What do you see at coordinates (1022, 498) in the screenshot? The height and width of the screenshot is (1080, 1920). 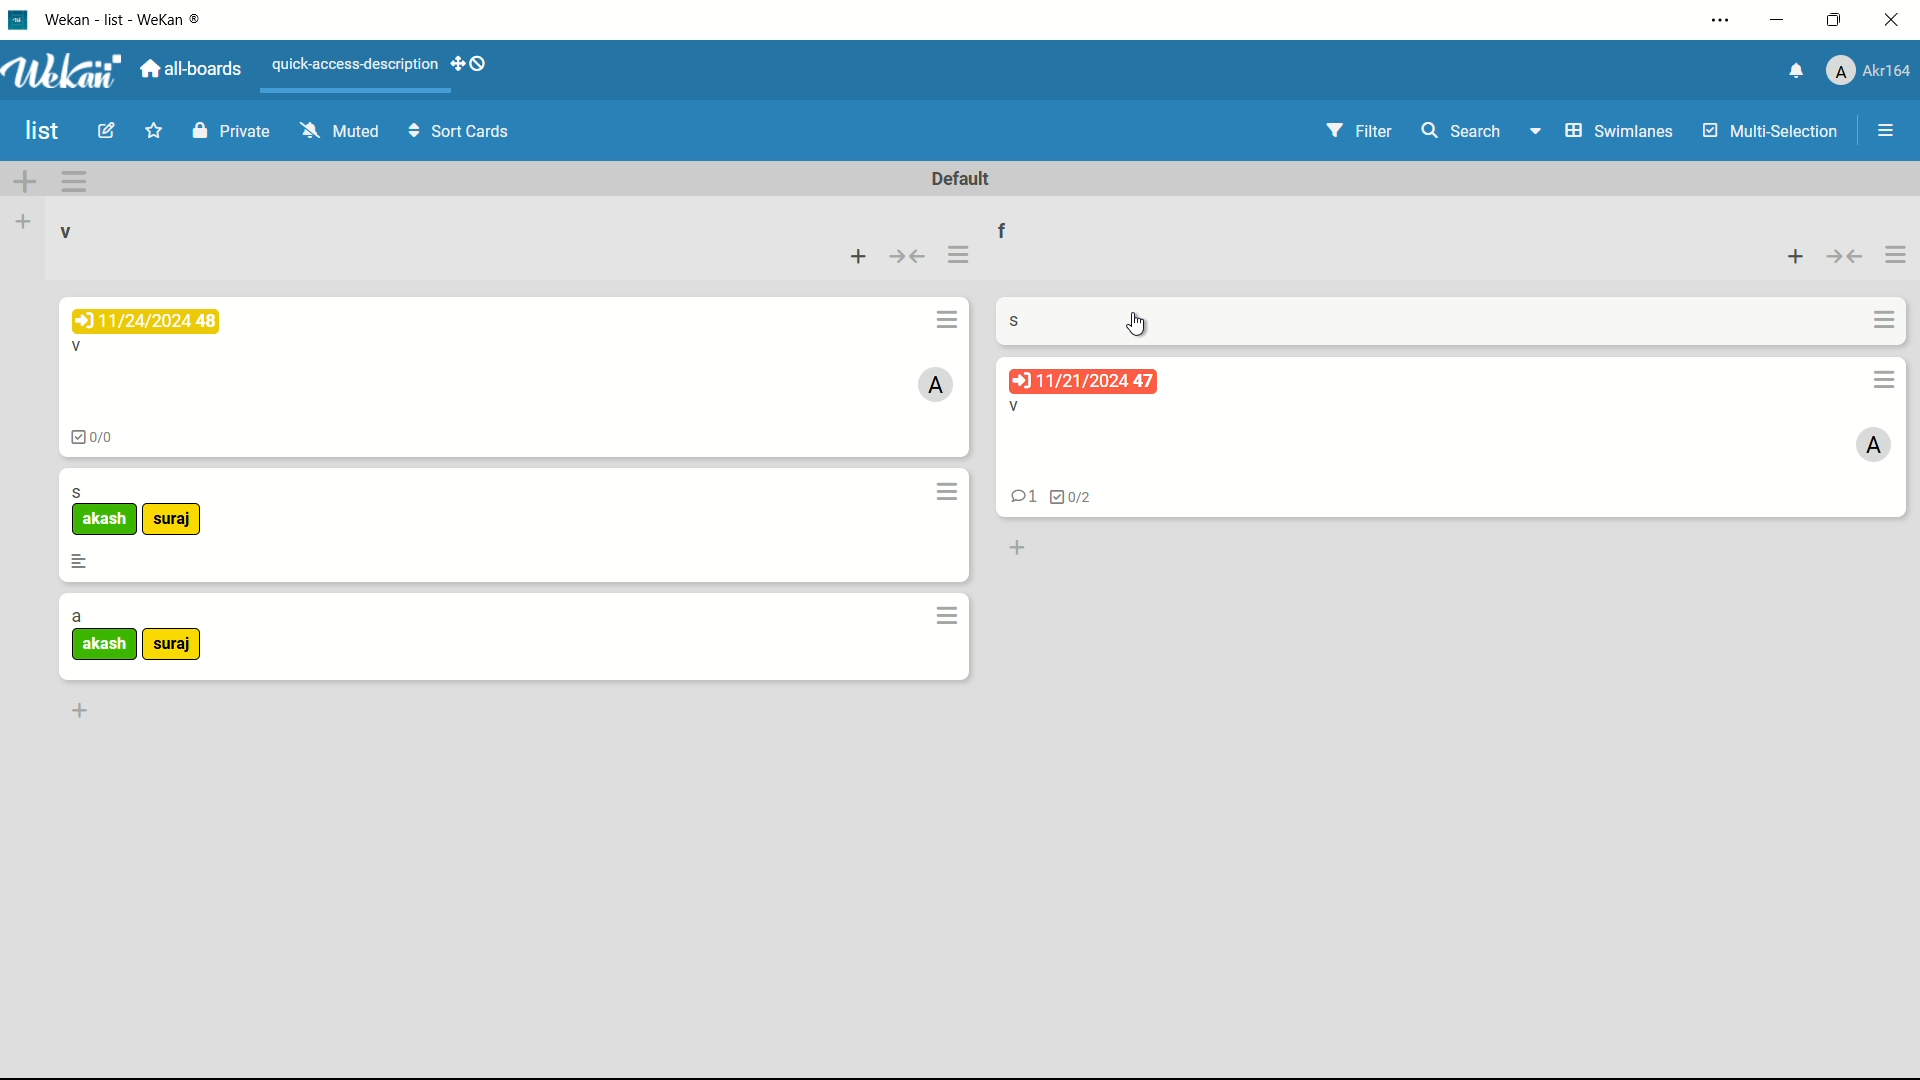 I see `comment` at bounding box center [1022, 498].